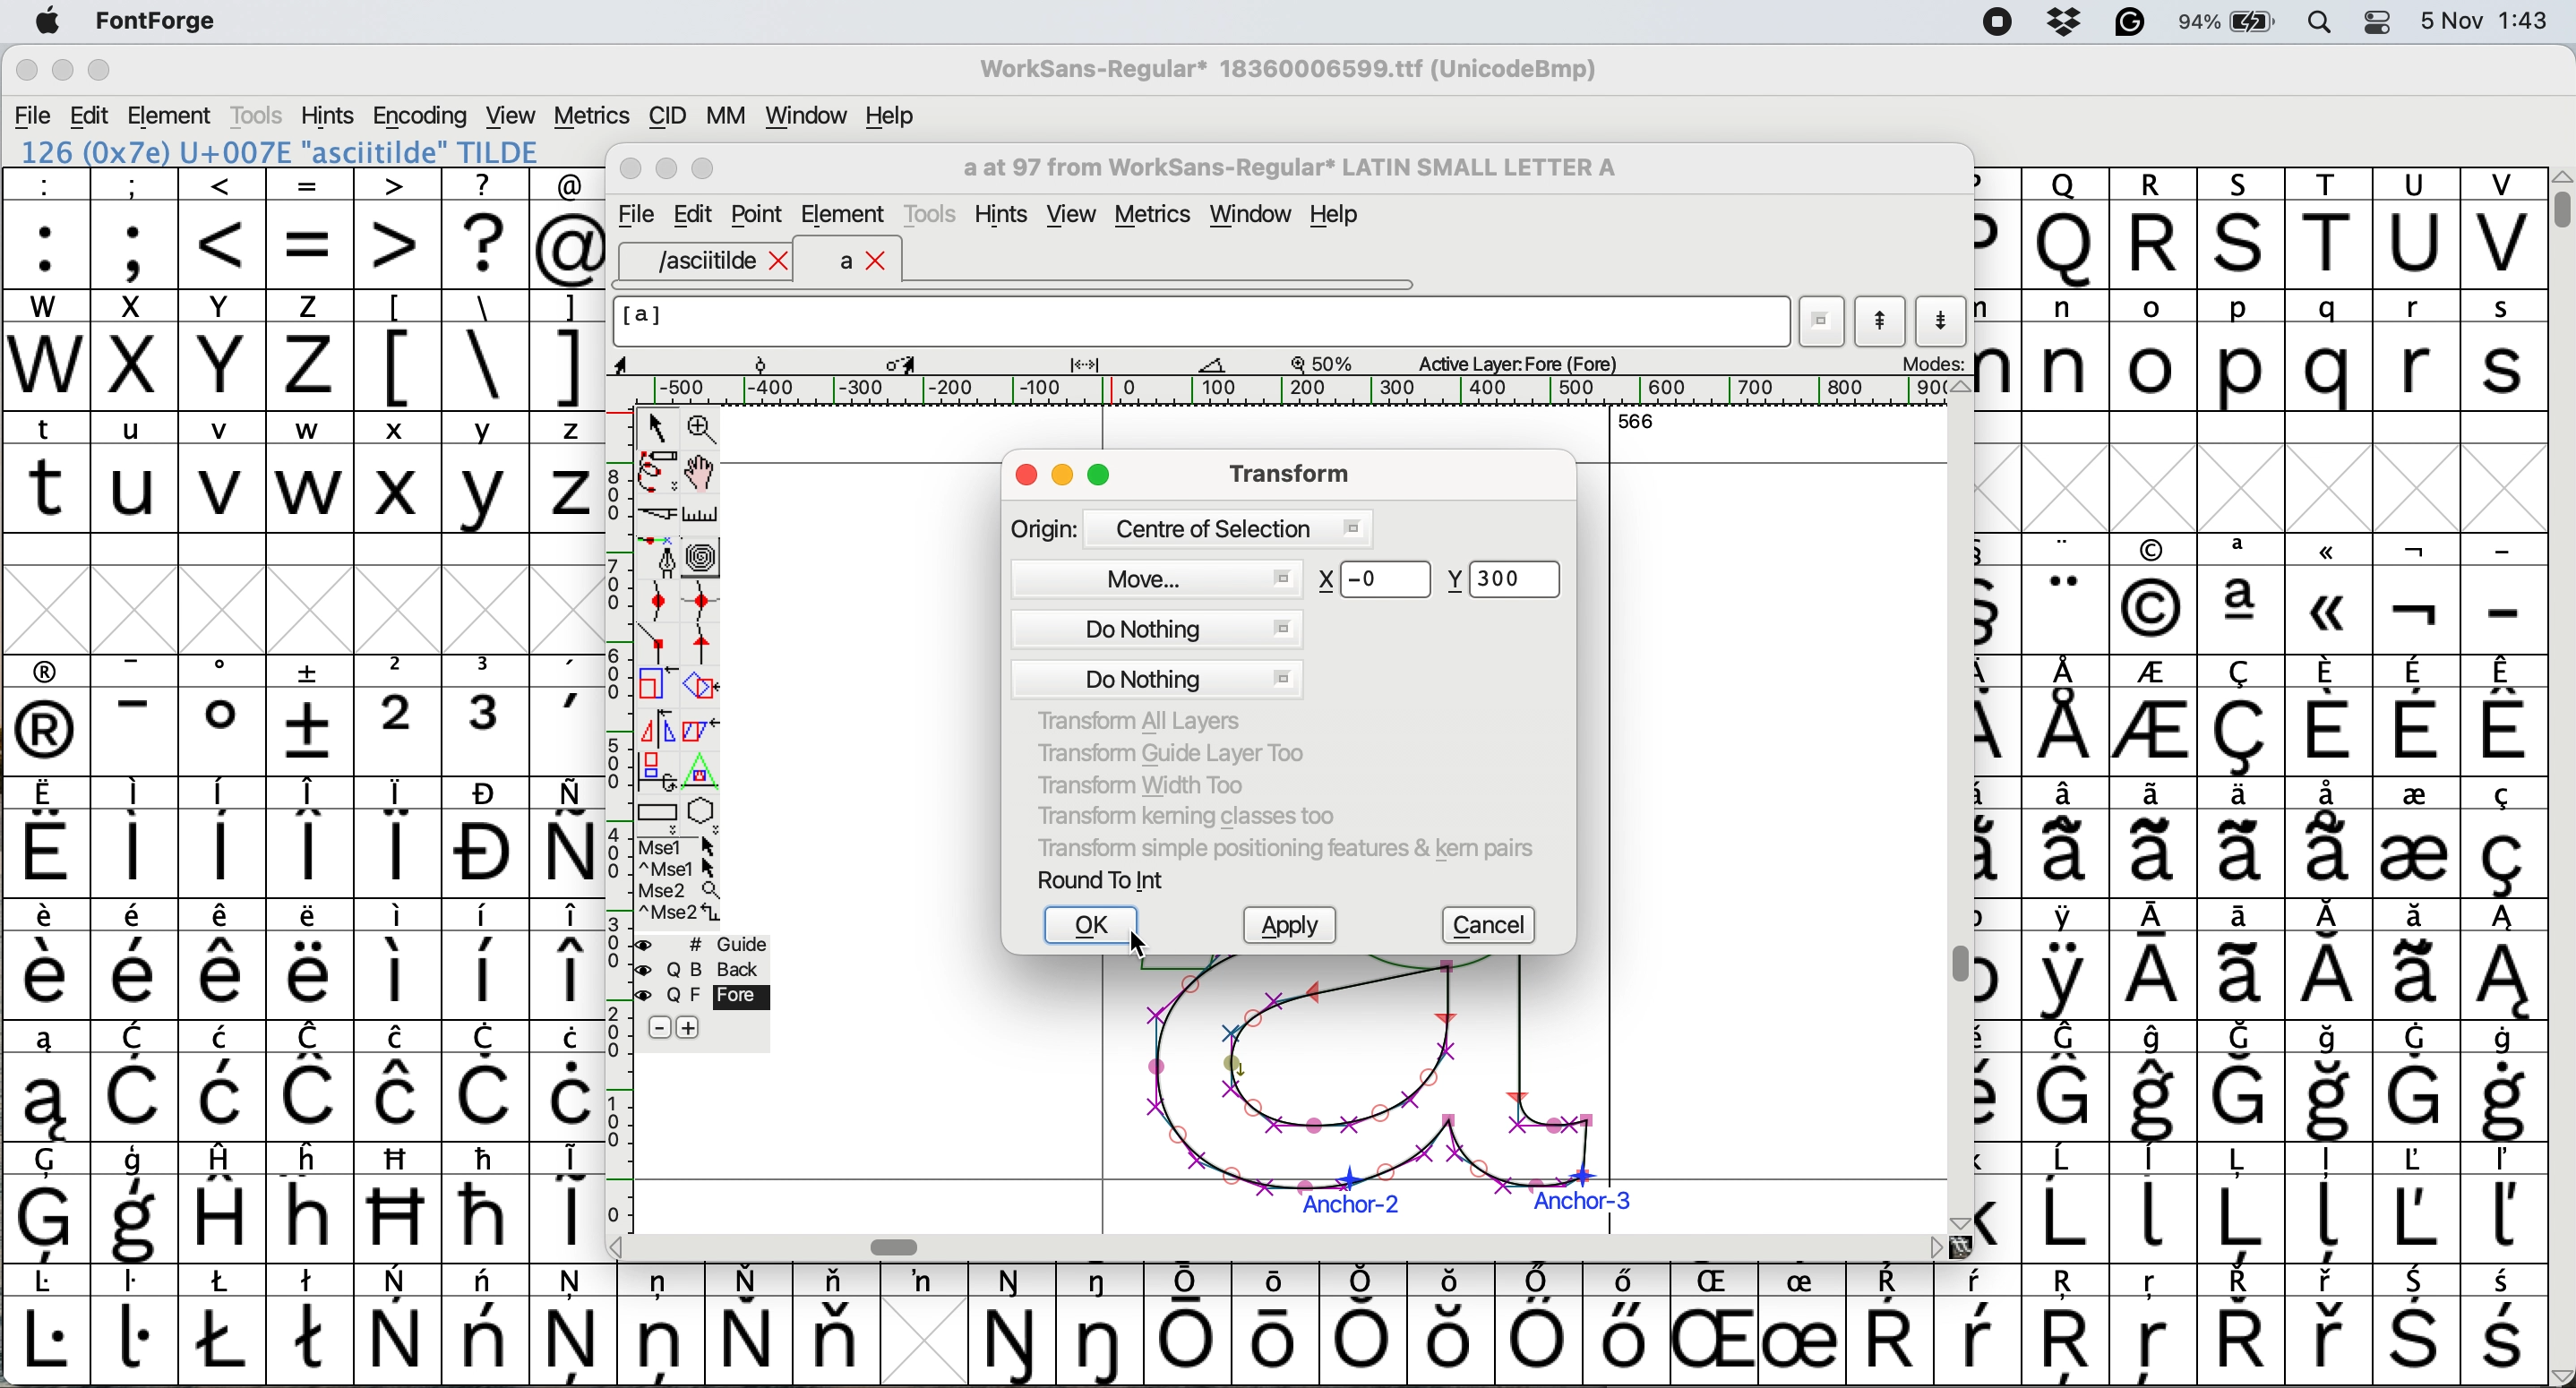  I want to click on symbol, so click(2157, 838).